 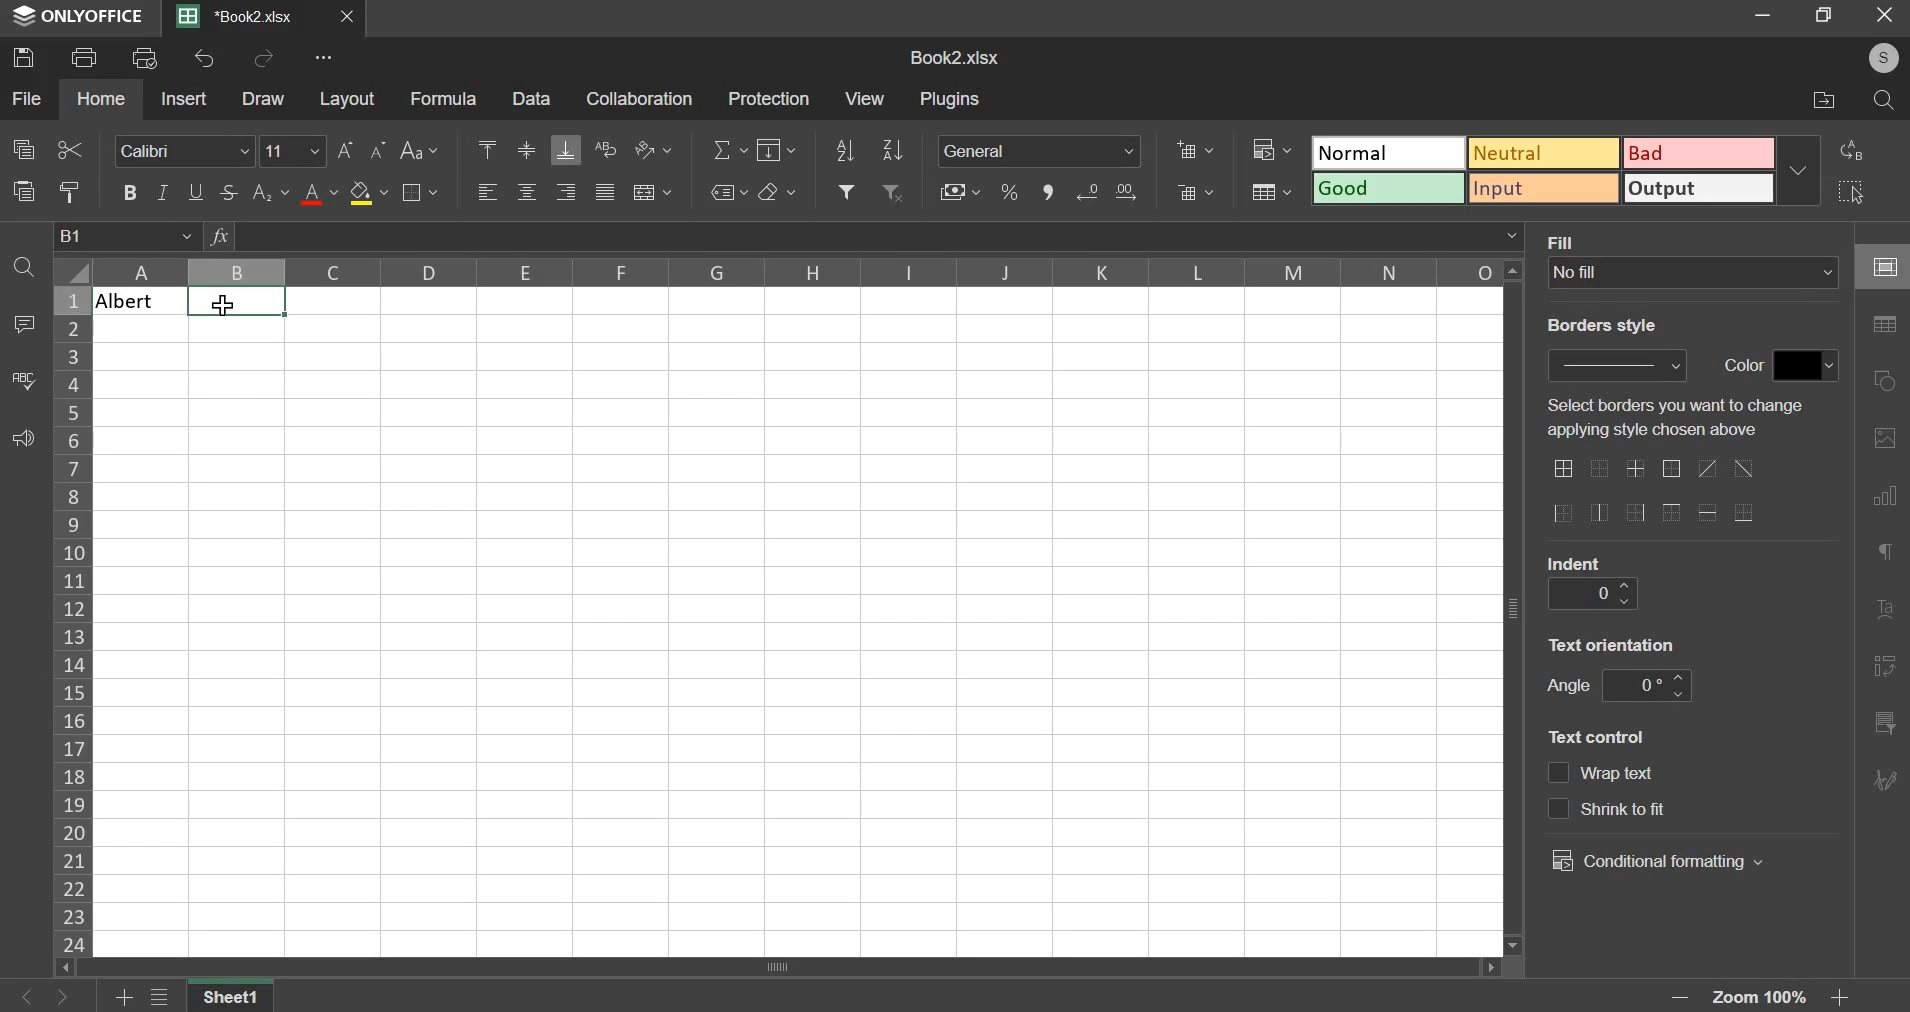 I want to click on rows, so click(x=71, y=618).